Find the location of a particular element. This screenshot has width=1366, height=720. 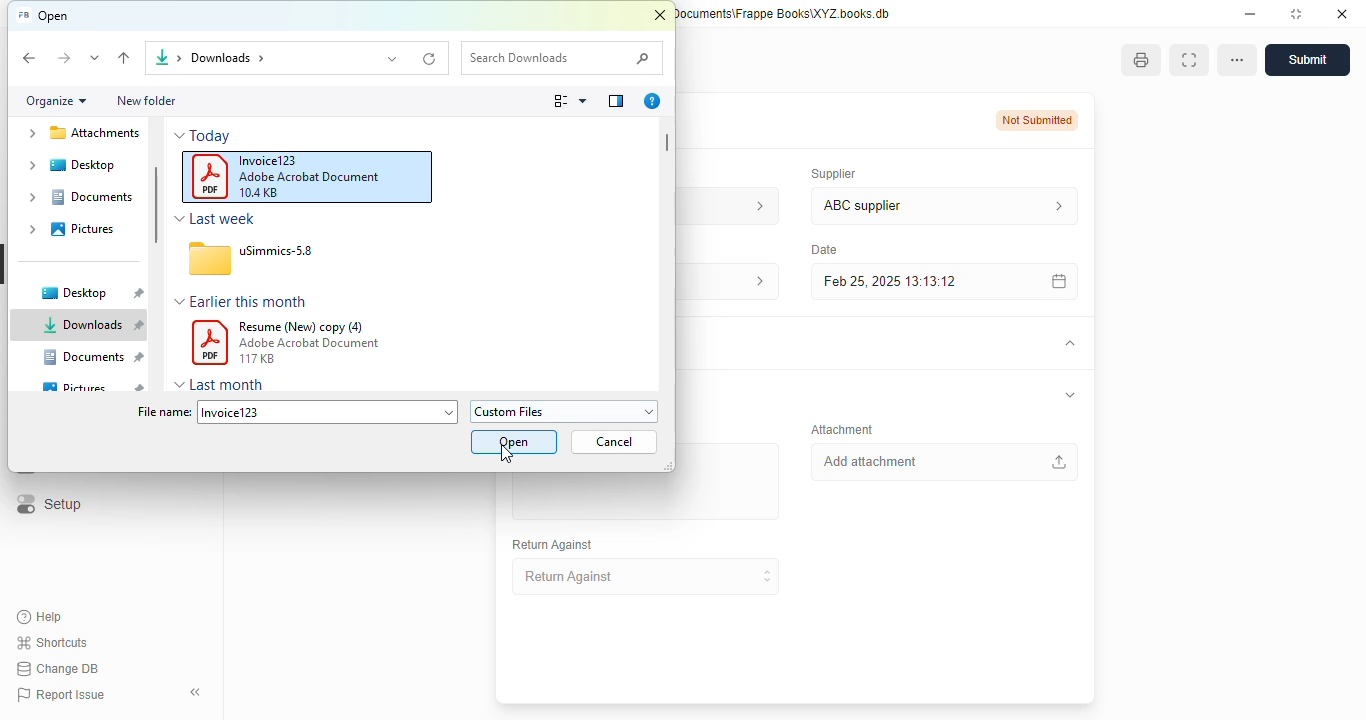

PDF logo is located at coordinates (210, 176).